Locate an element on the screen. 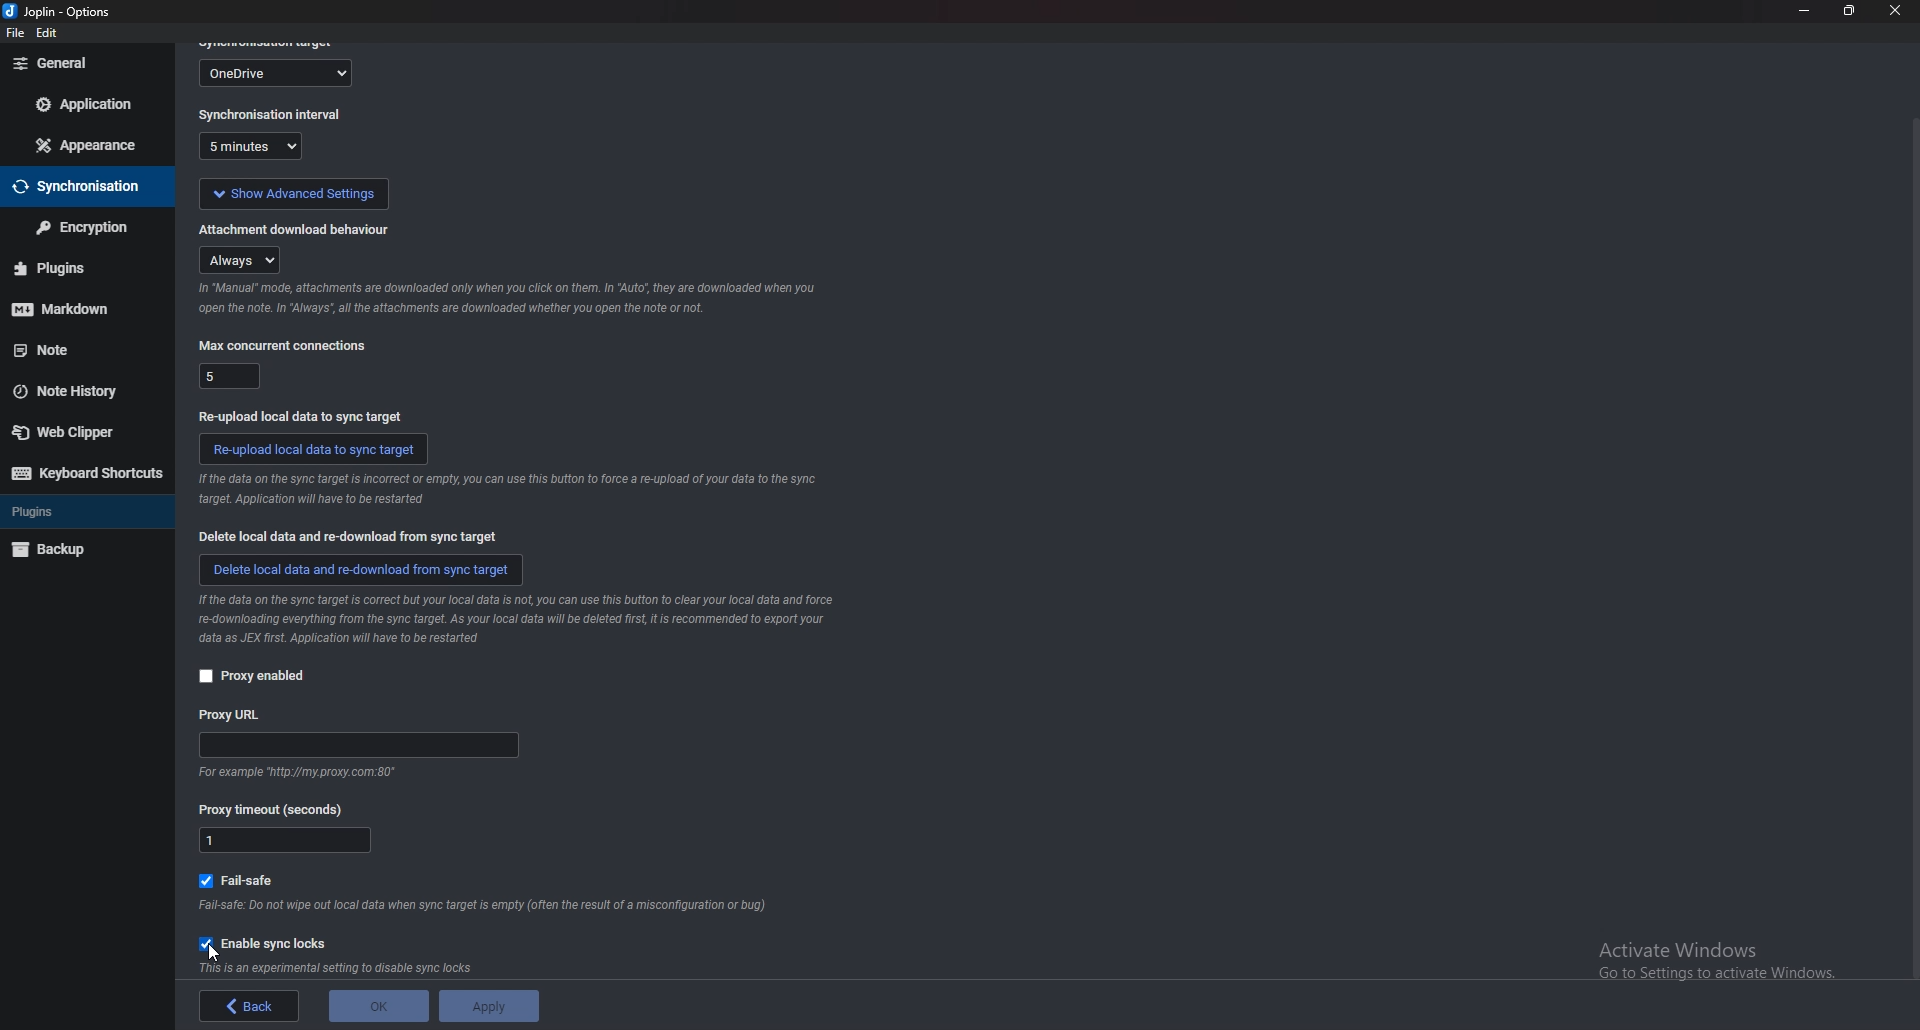 This screenshot has width=1920, height=1030. delete local data is located at coordinates (361, 568).